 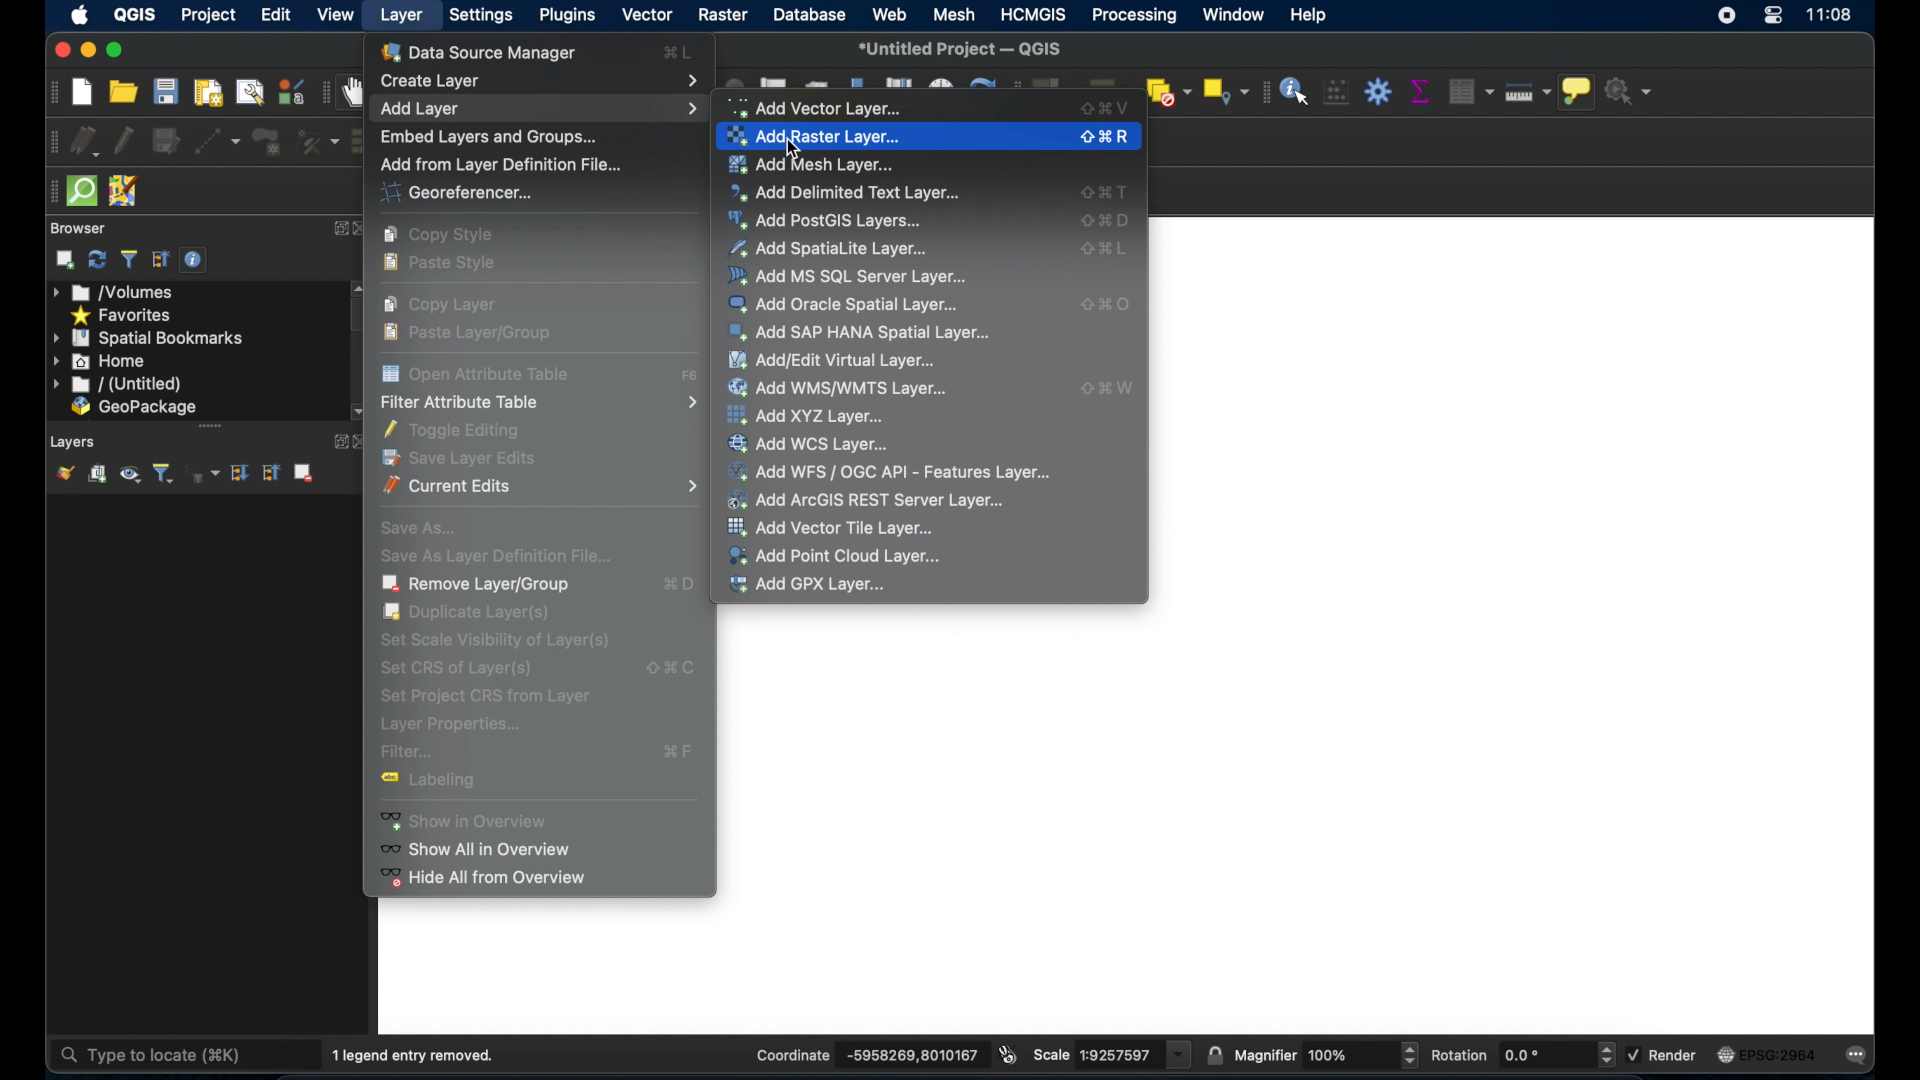 What do you see at coordinates (274, 472) in the screenshot?
I see `collapse all` at bounding box center [274, 472].